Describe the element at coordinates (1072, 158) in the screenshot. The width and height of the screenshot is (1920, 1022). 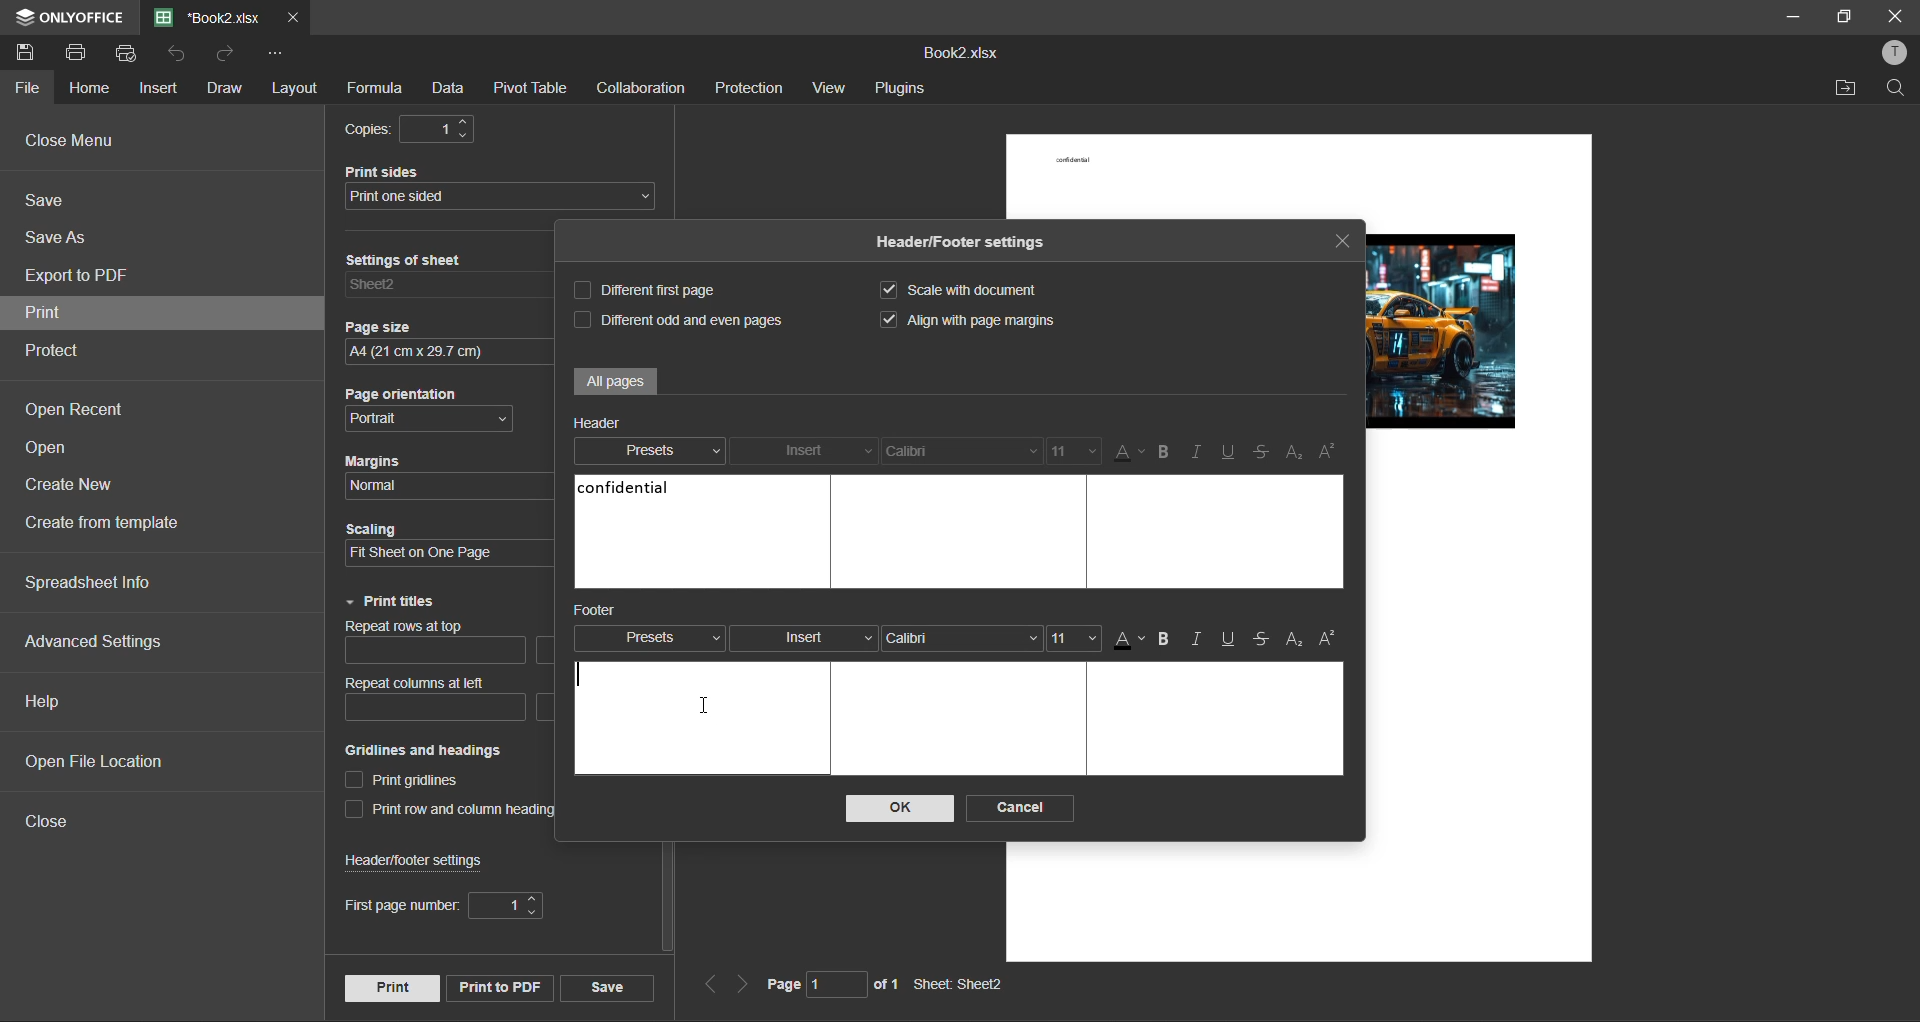
I see `confidential` at that location.